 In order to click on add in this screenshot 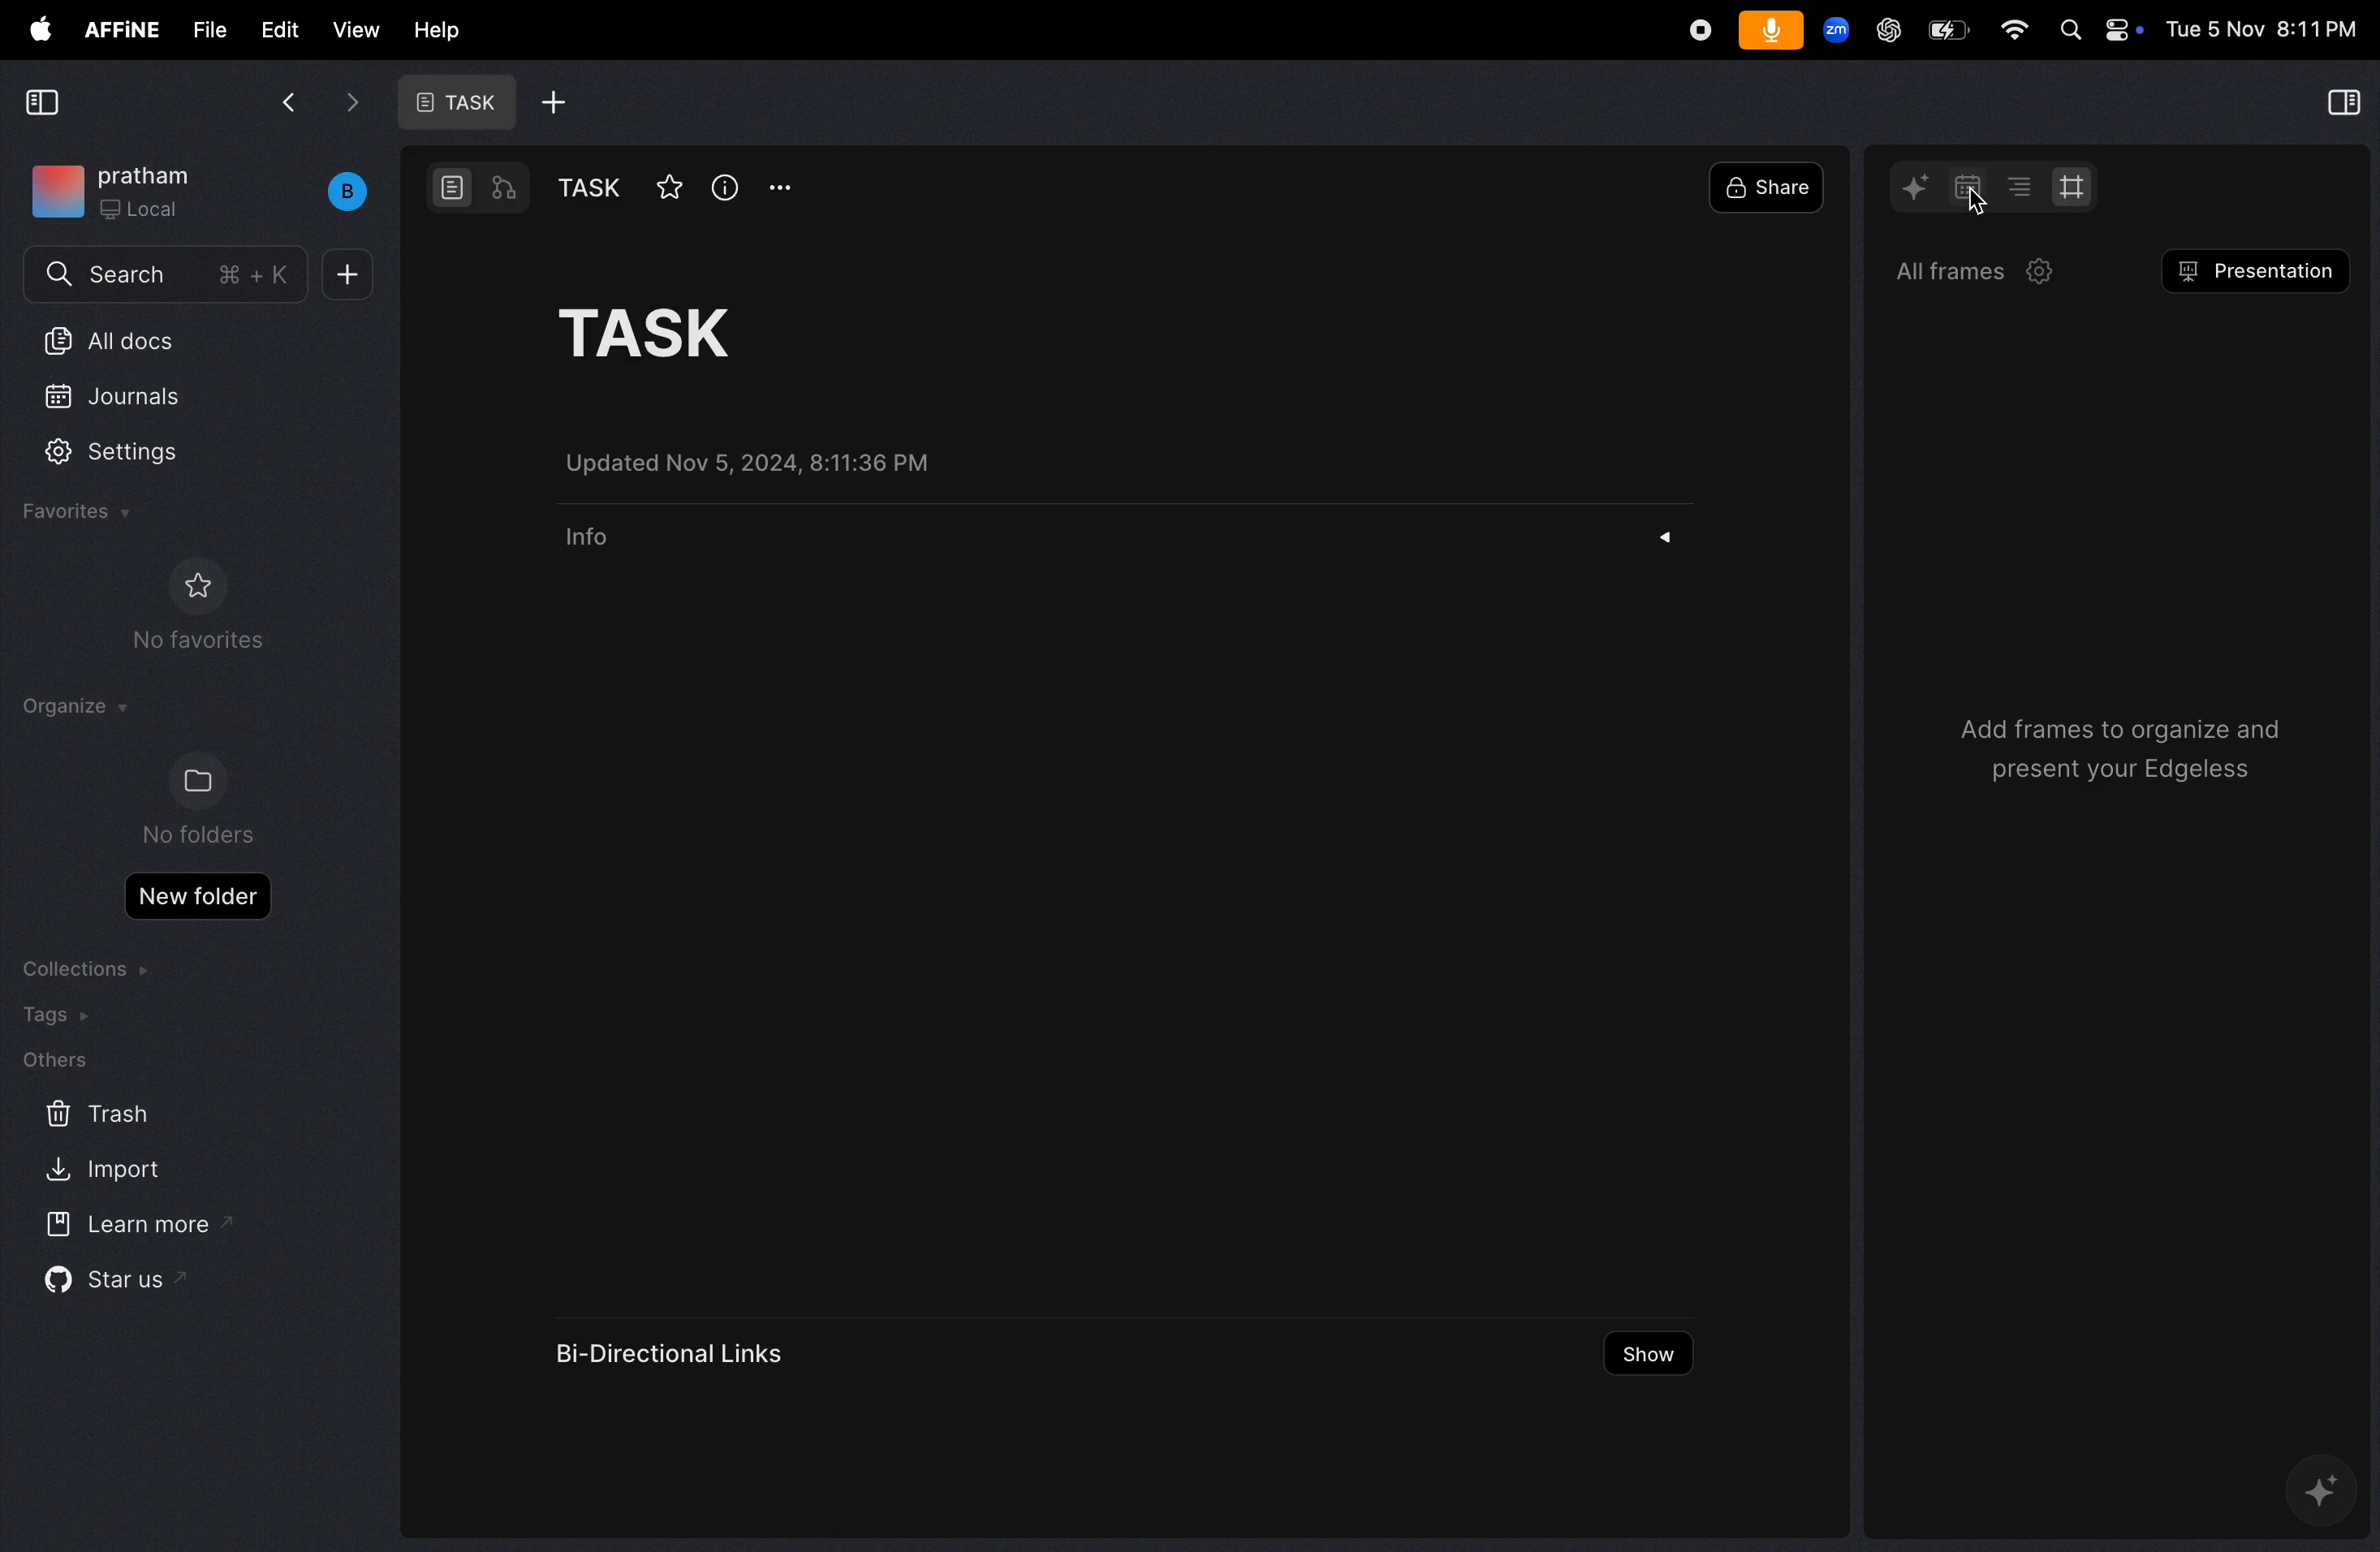, I will do `click(554, 102)`.